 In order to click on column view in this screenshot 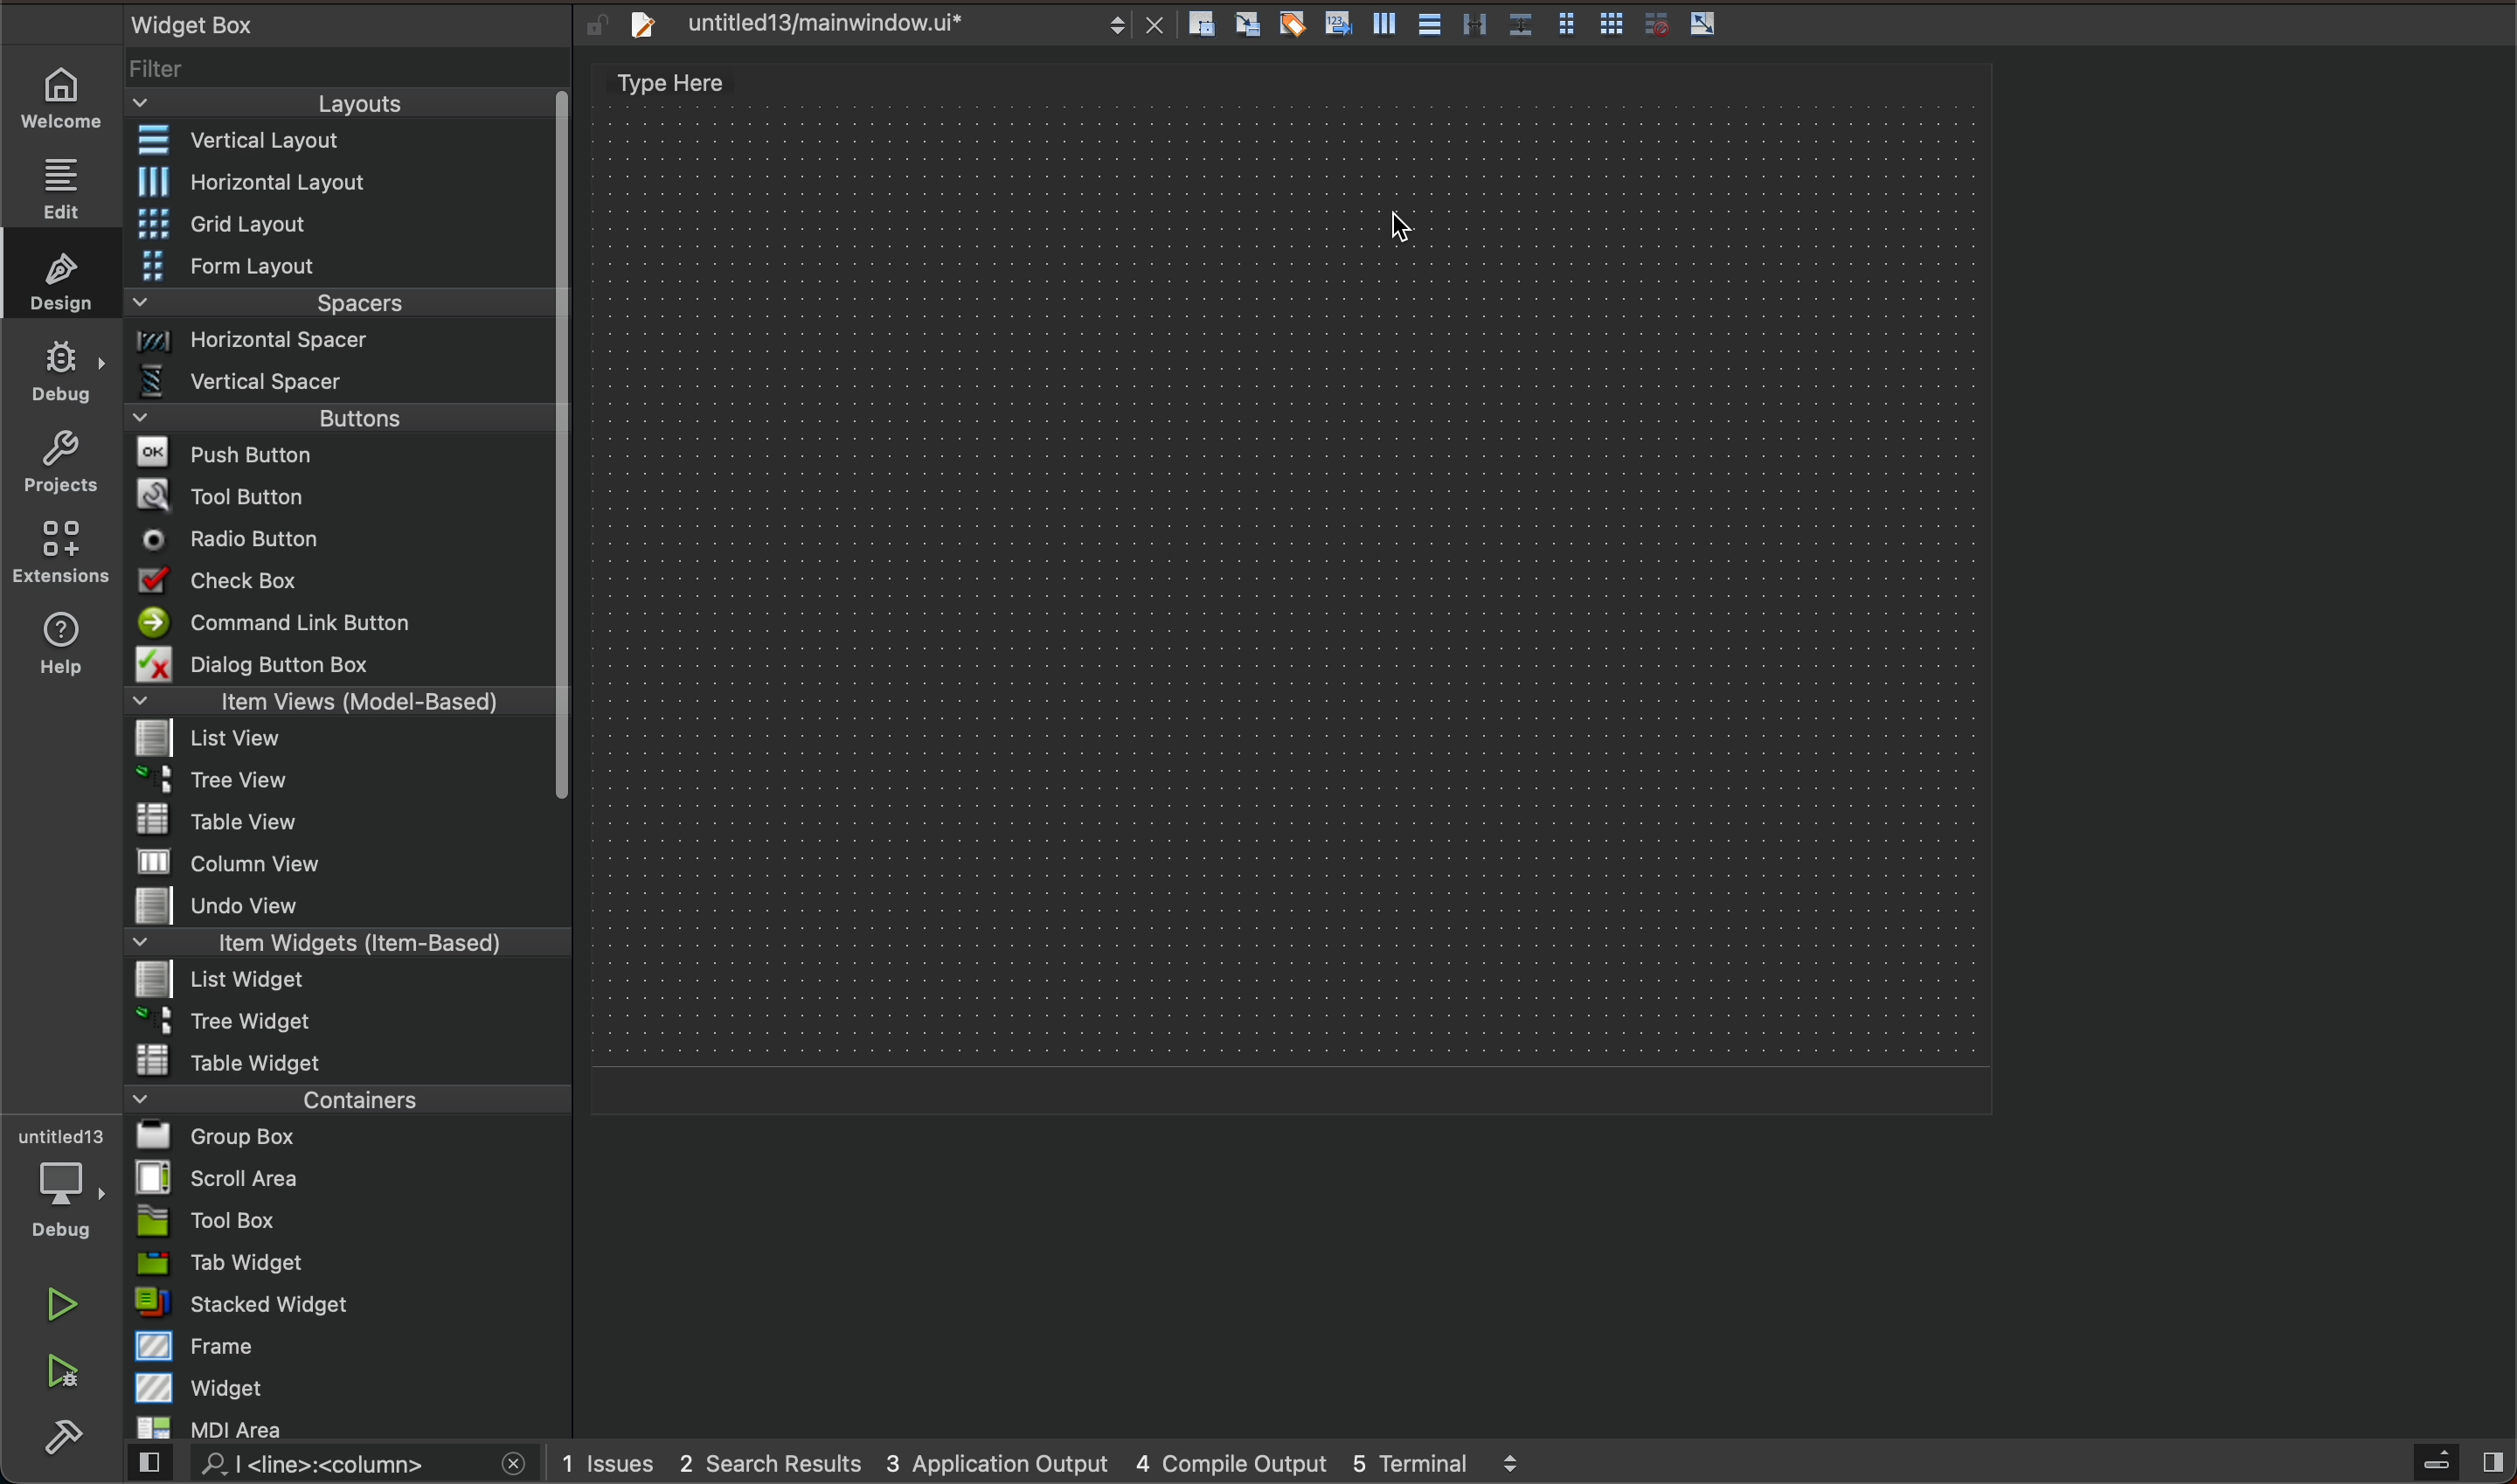, I will do `click(347, 861)`.